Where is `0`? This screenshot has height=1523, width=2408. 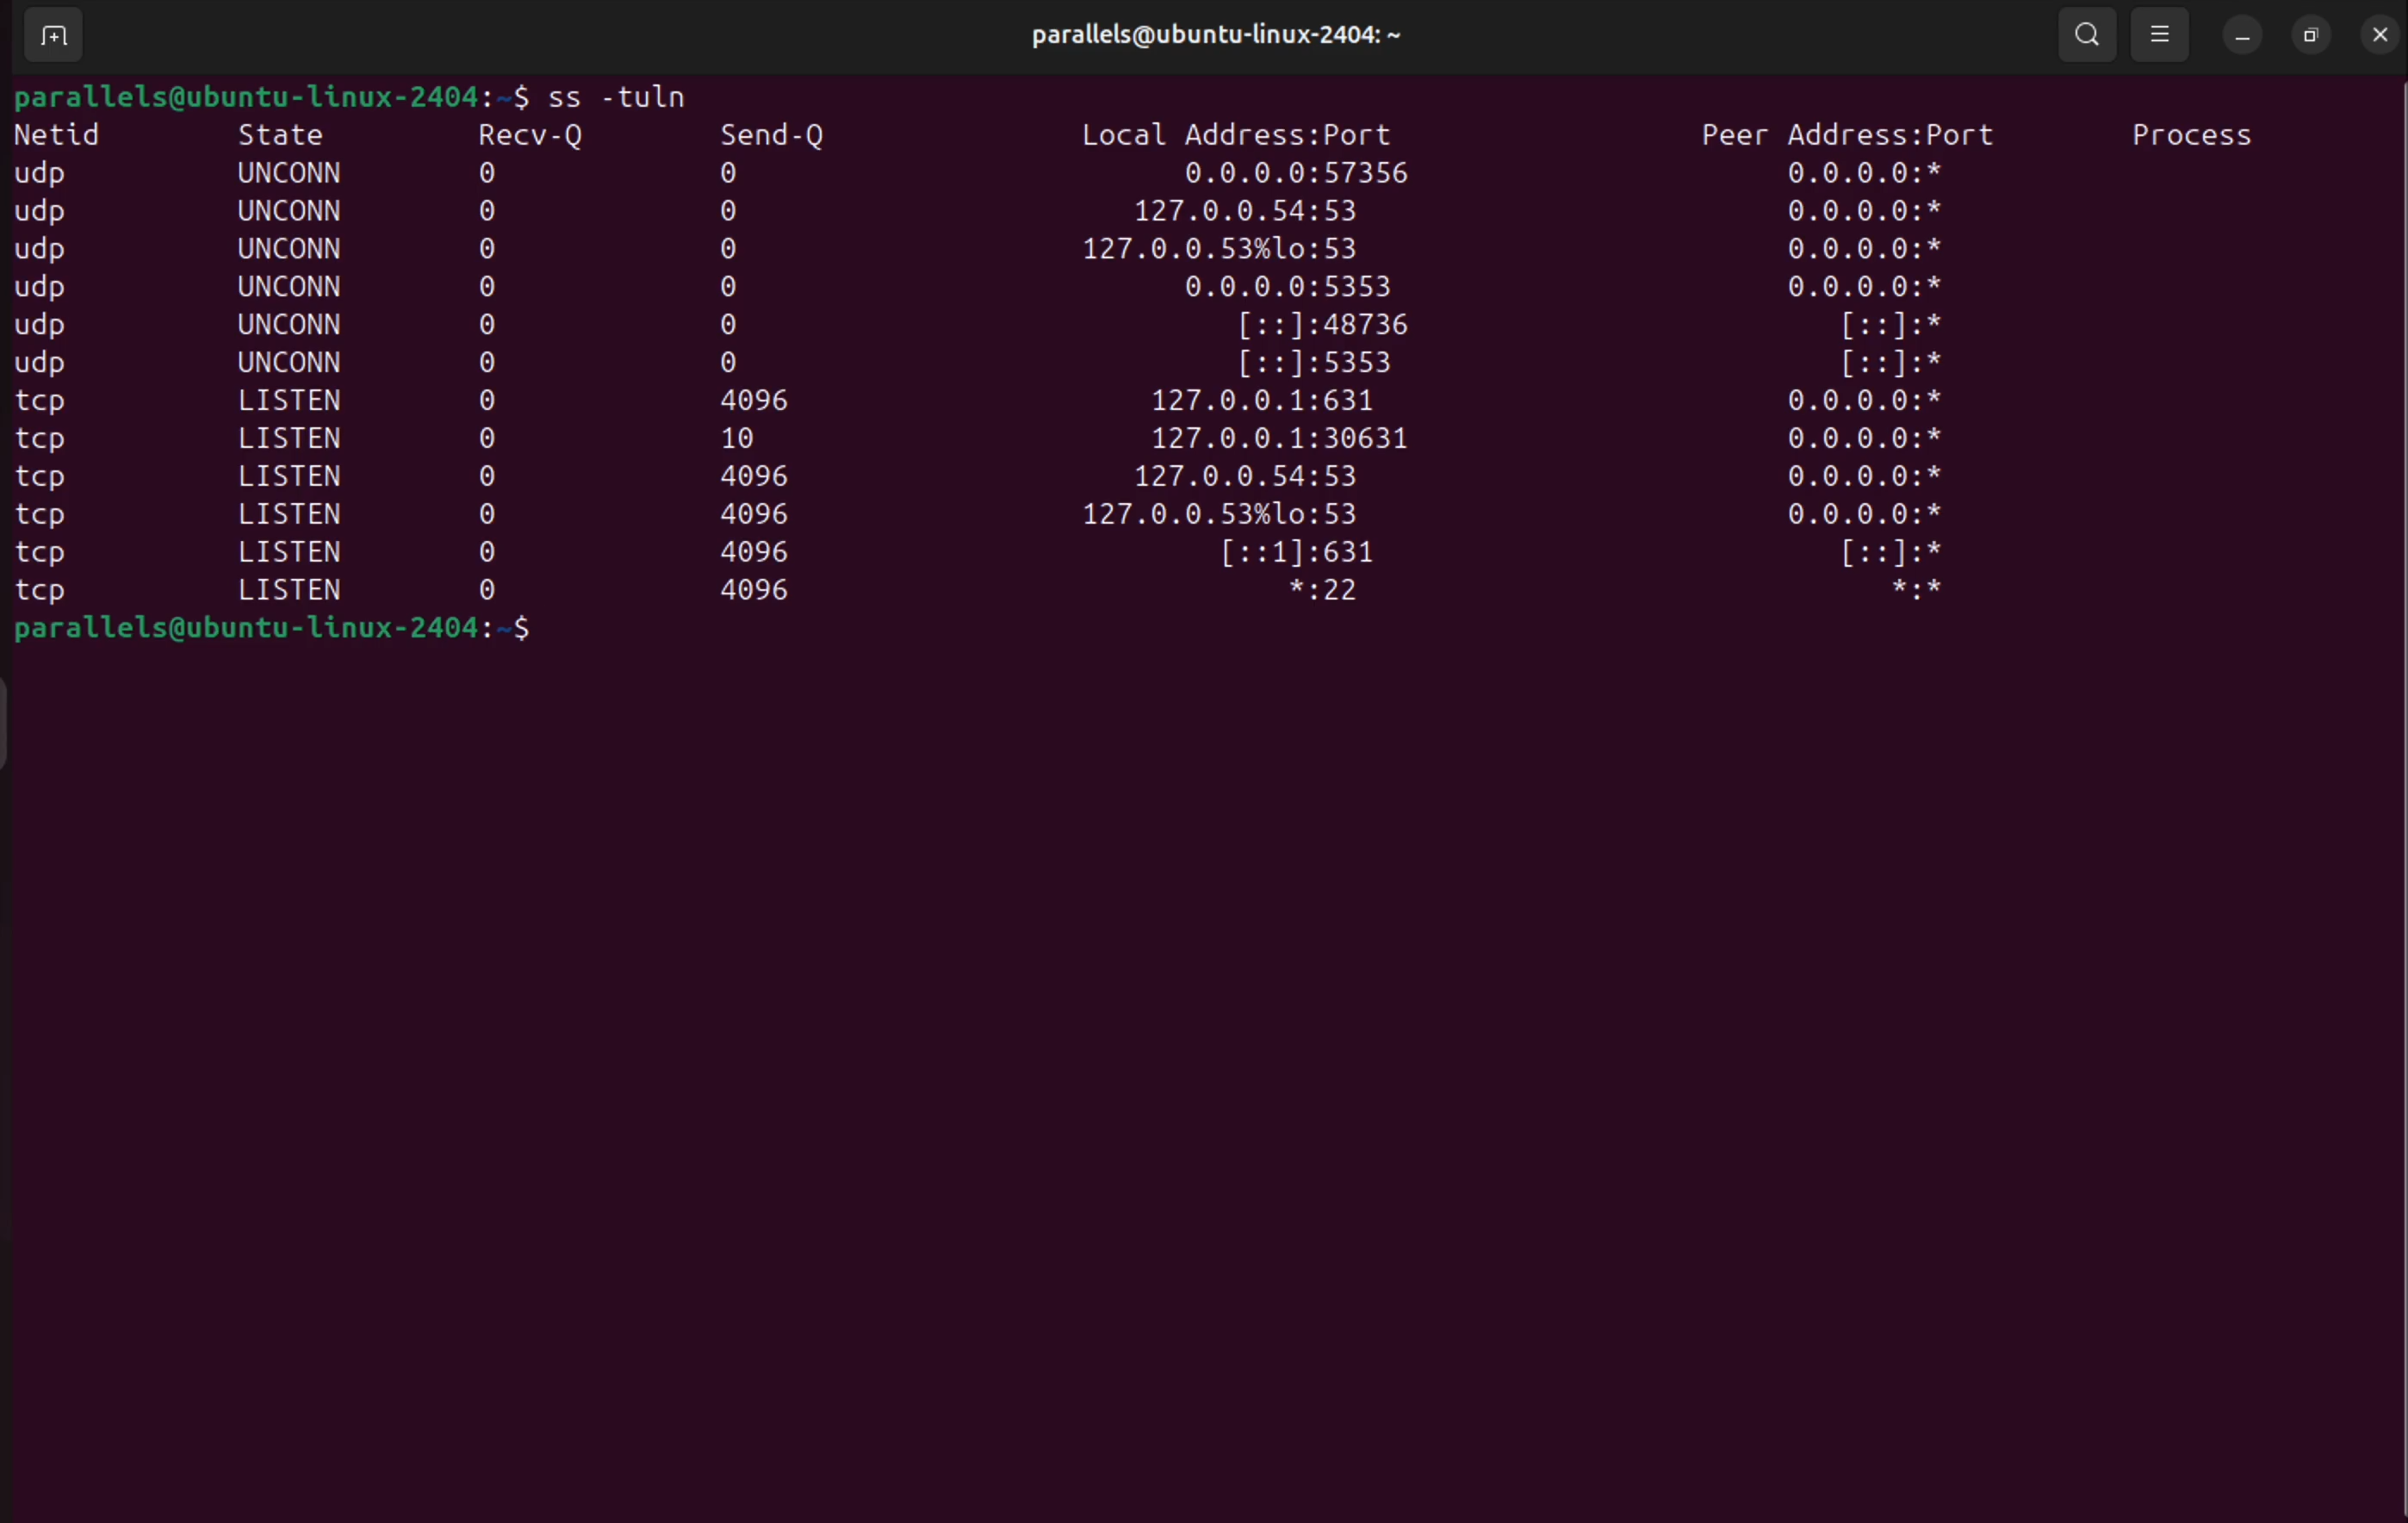 0 is located at coordinates (733, 210).